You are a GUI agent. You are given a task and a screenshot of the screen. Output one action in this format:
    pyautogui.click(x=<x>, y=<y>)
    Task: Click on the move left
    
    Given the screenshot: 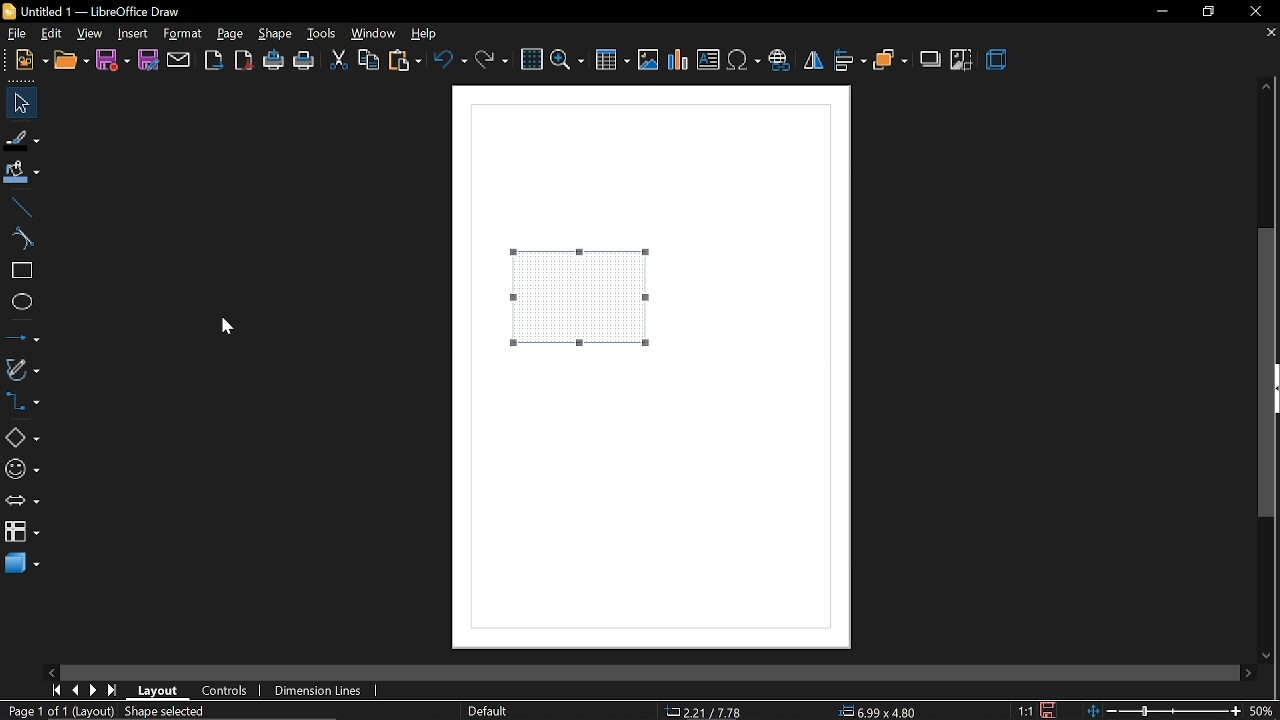 What is the action you would take?
    pyautogui.click(x=51, y=671)
    